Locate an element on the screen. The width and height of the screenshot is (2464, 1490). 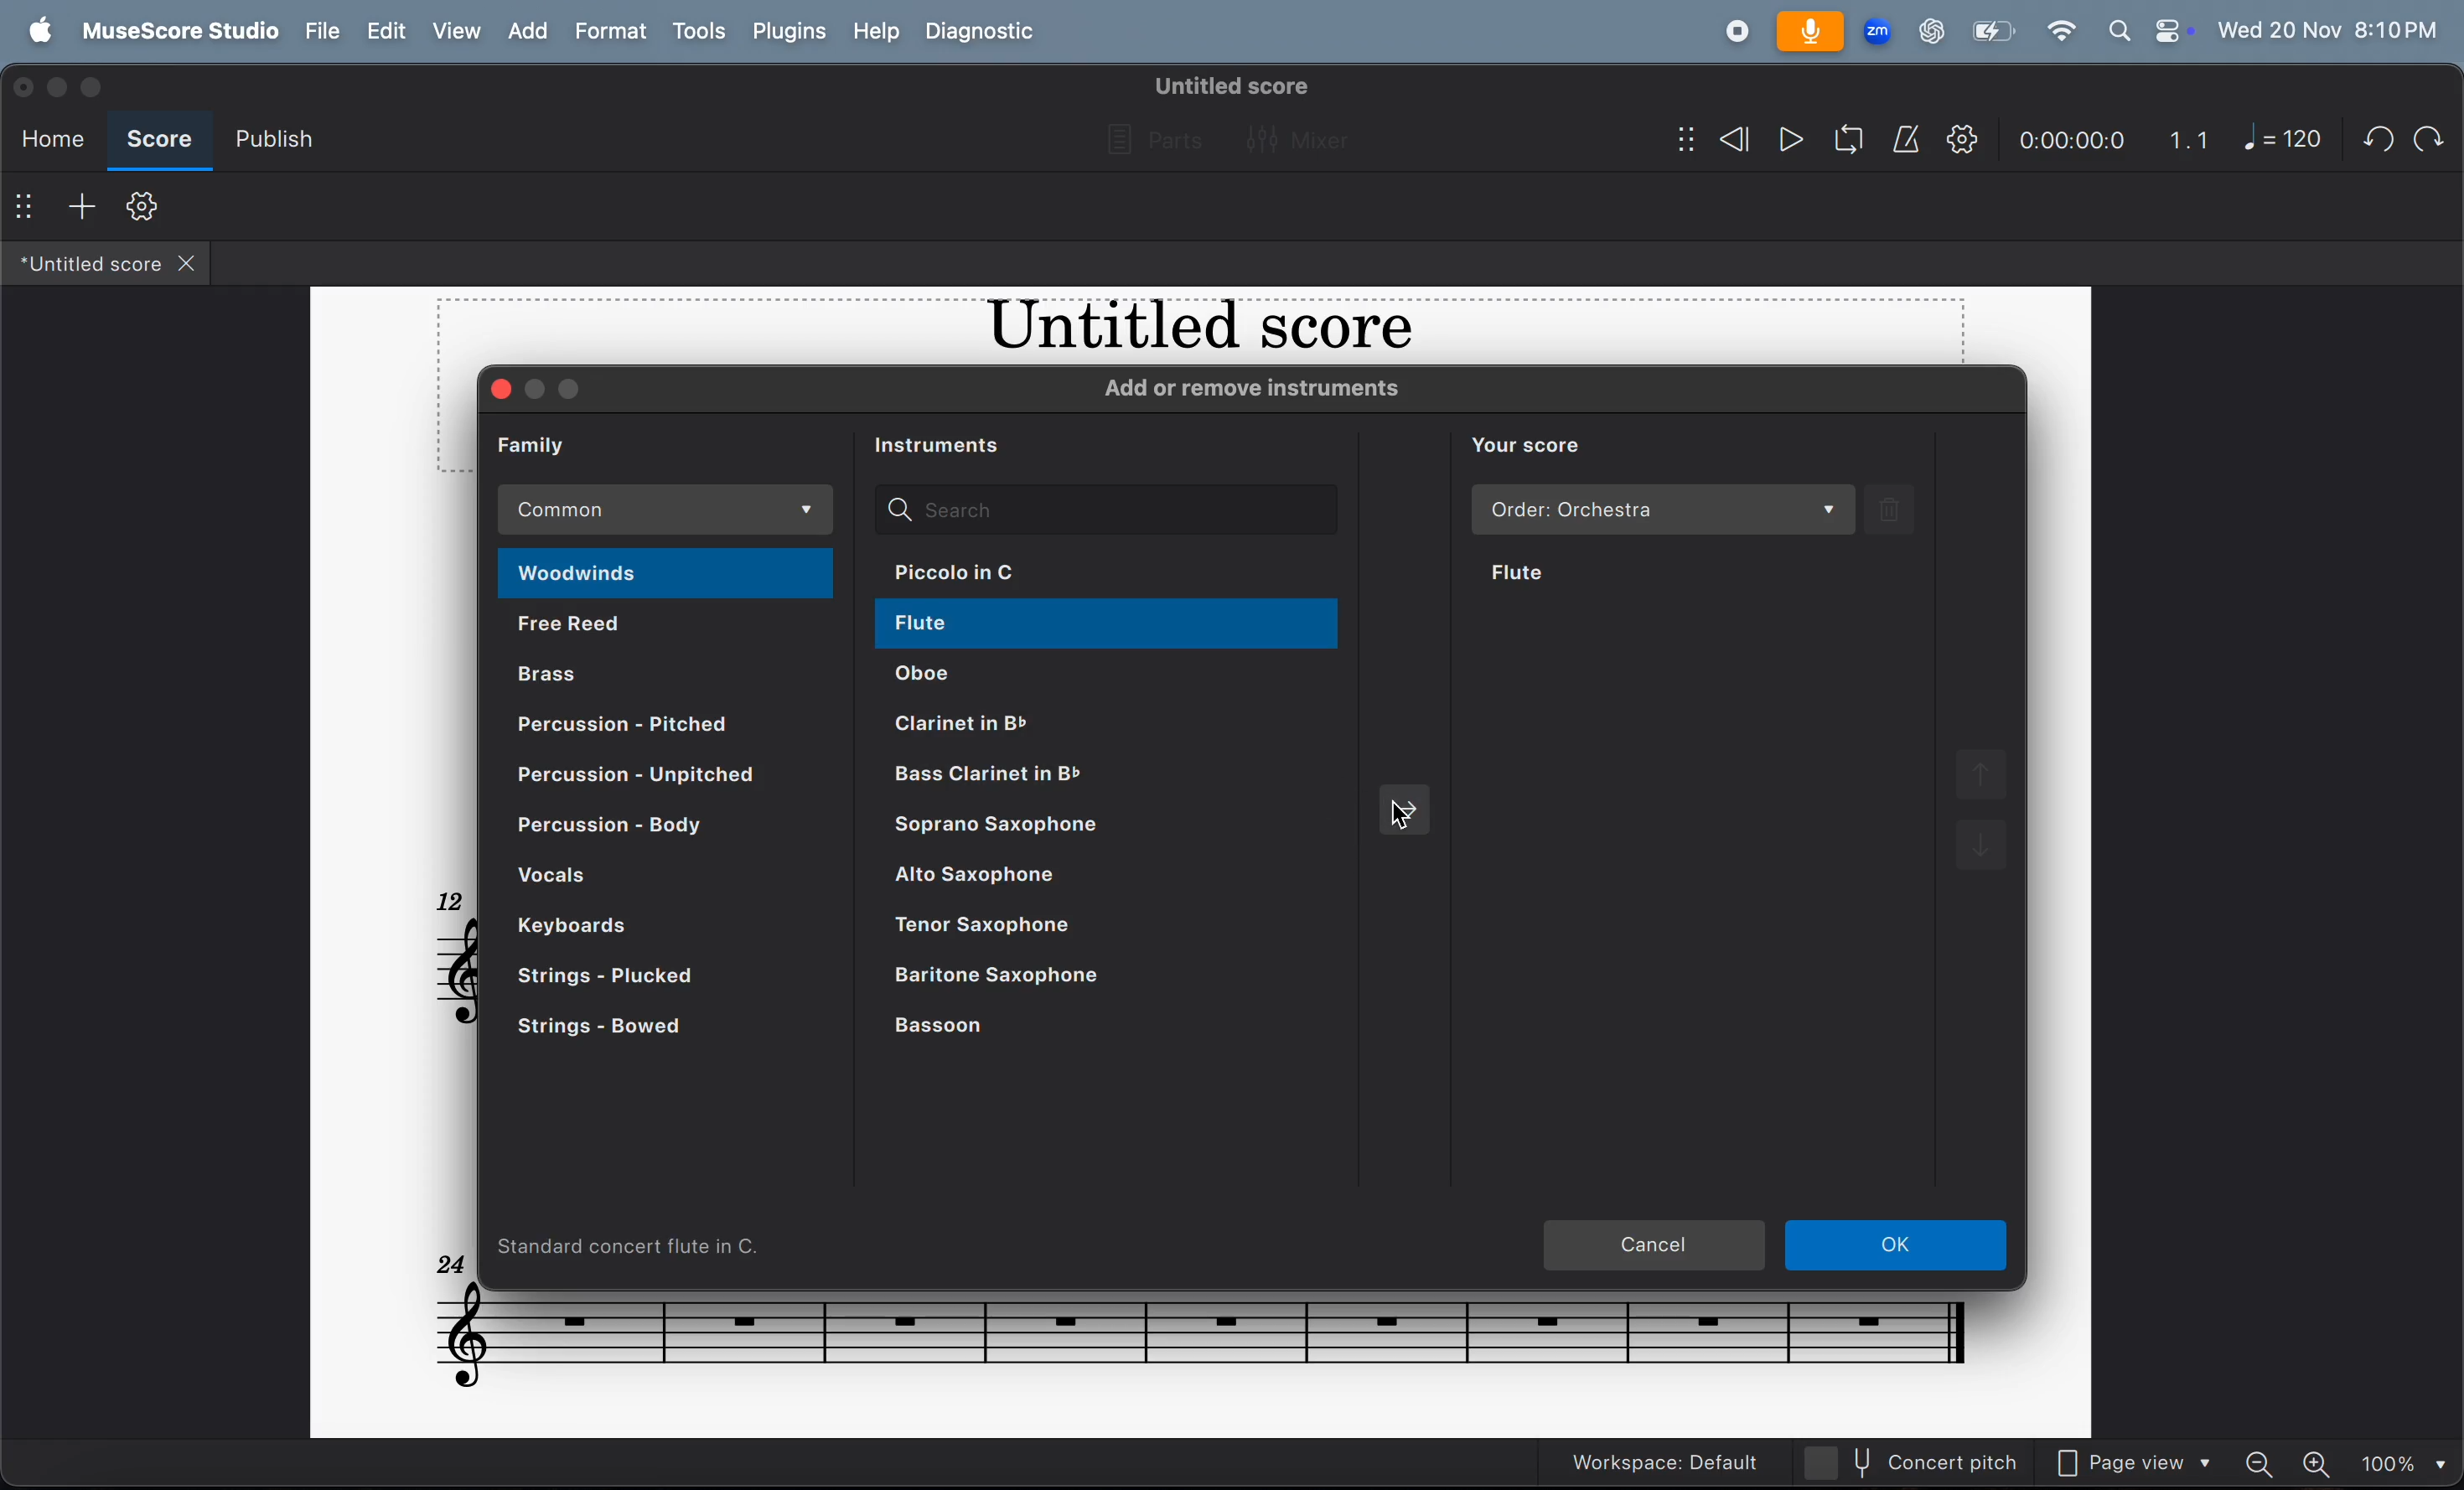
piccolo in c is located at coordinates (1100, 574).